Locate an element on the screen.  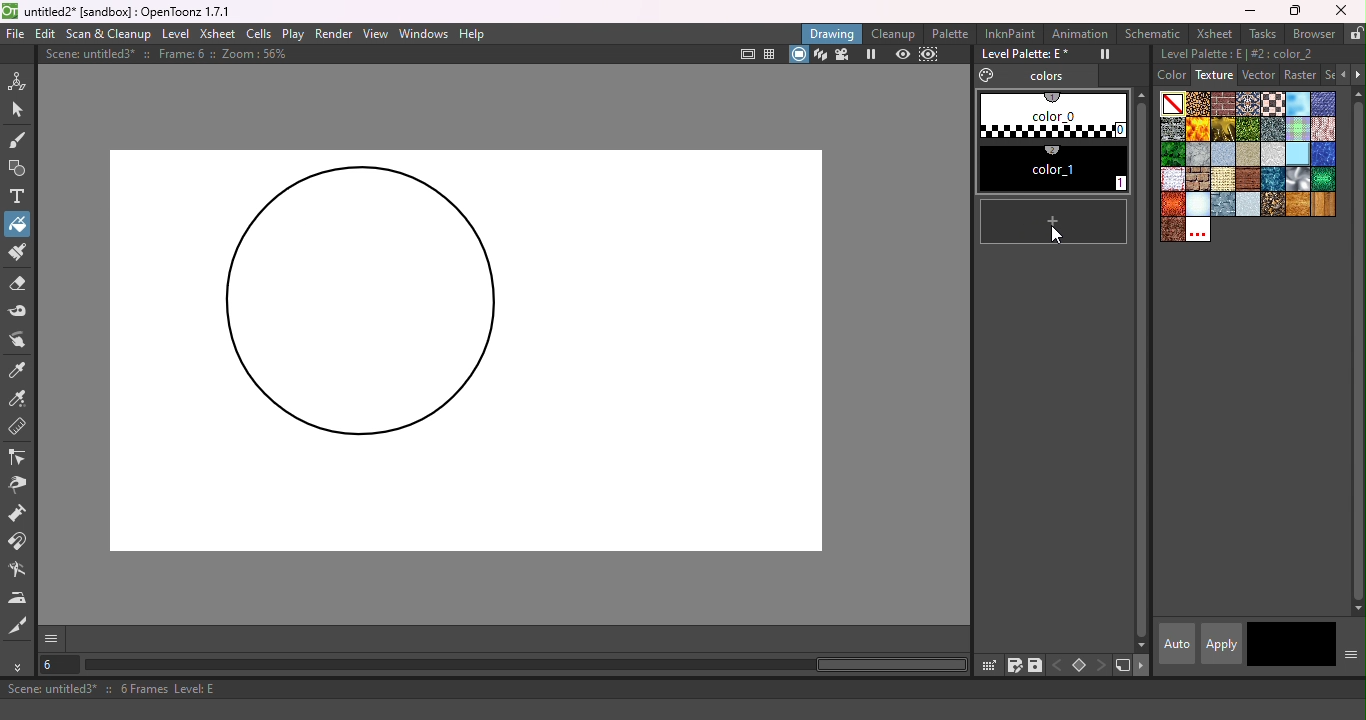
Scan & Clenaup is located at coordinates (110, 34).